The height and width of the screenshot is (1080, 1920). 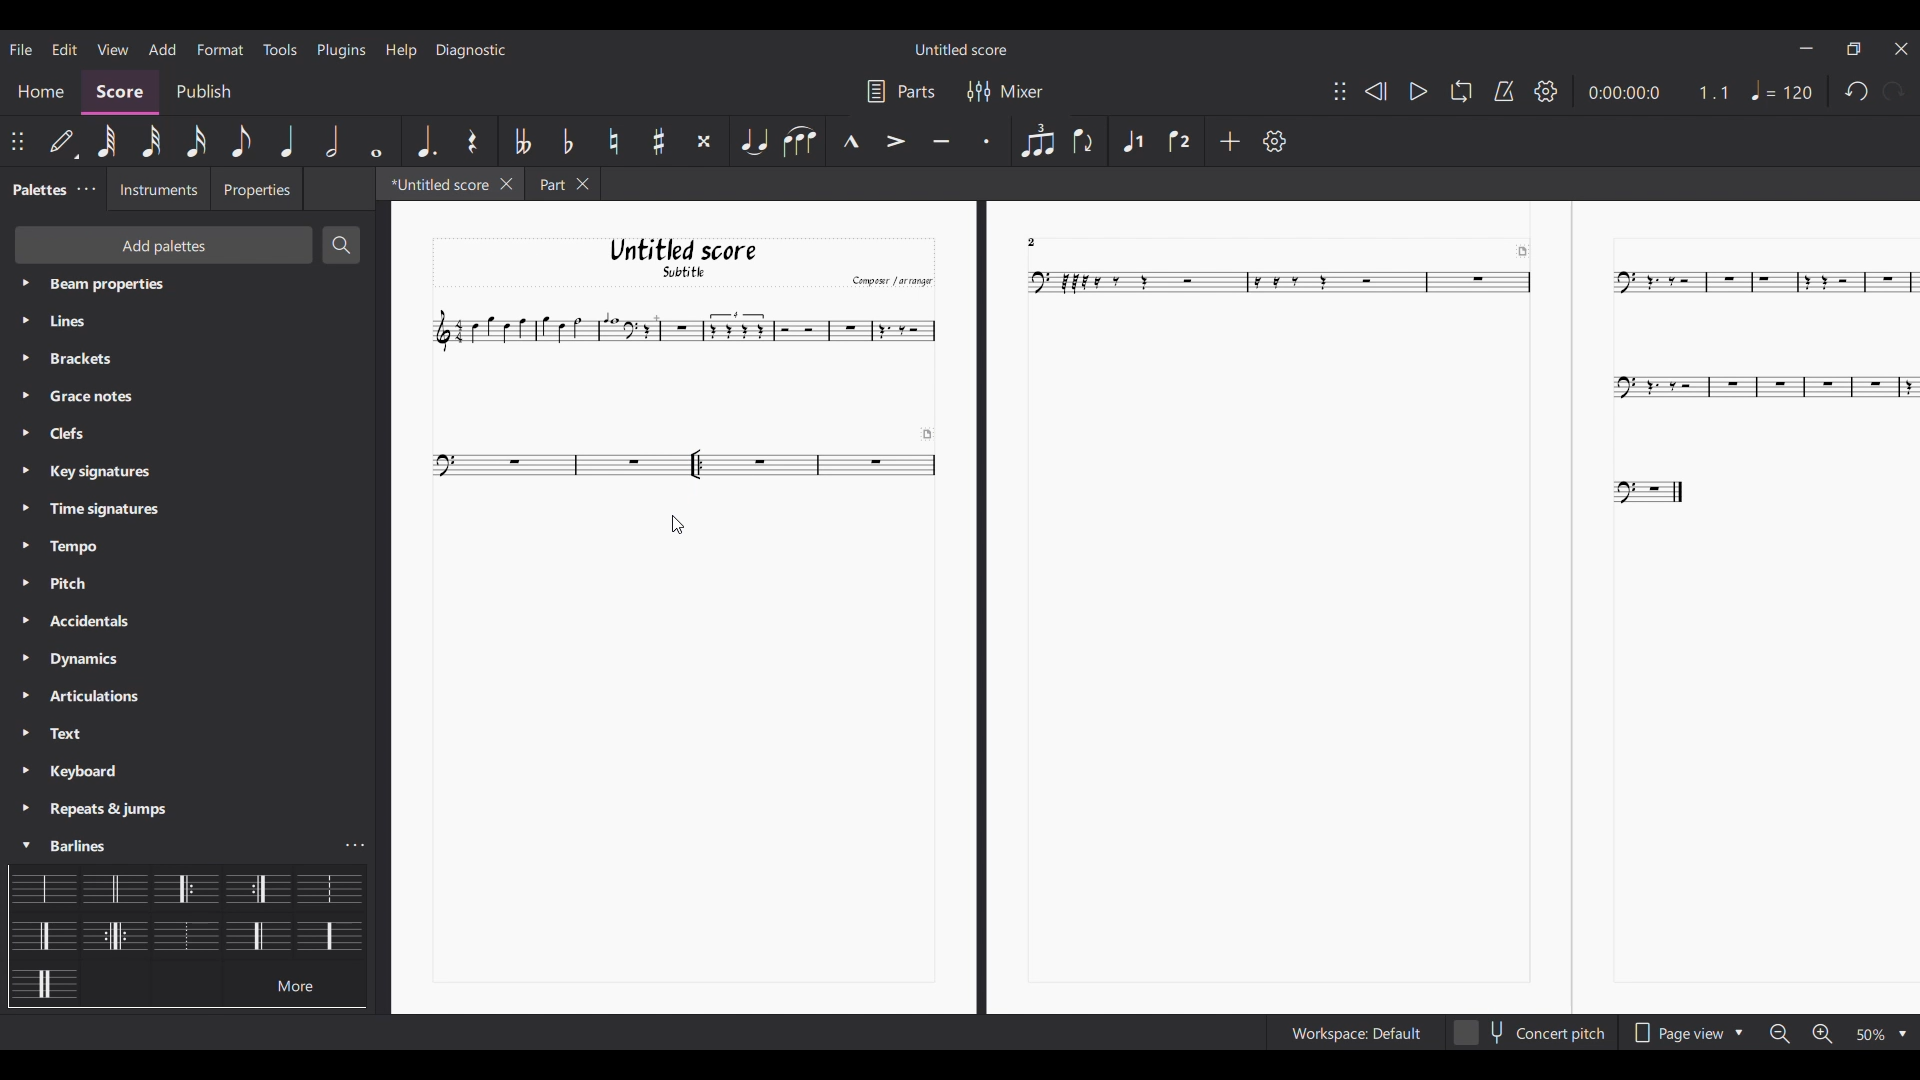 I want to click on Barline options, so click(x=42, y=984).